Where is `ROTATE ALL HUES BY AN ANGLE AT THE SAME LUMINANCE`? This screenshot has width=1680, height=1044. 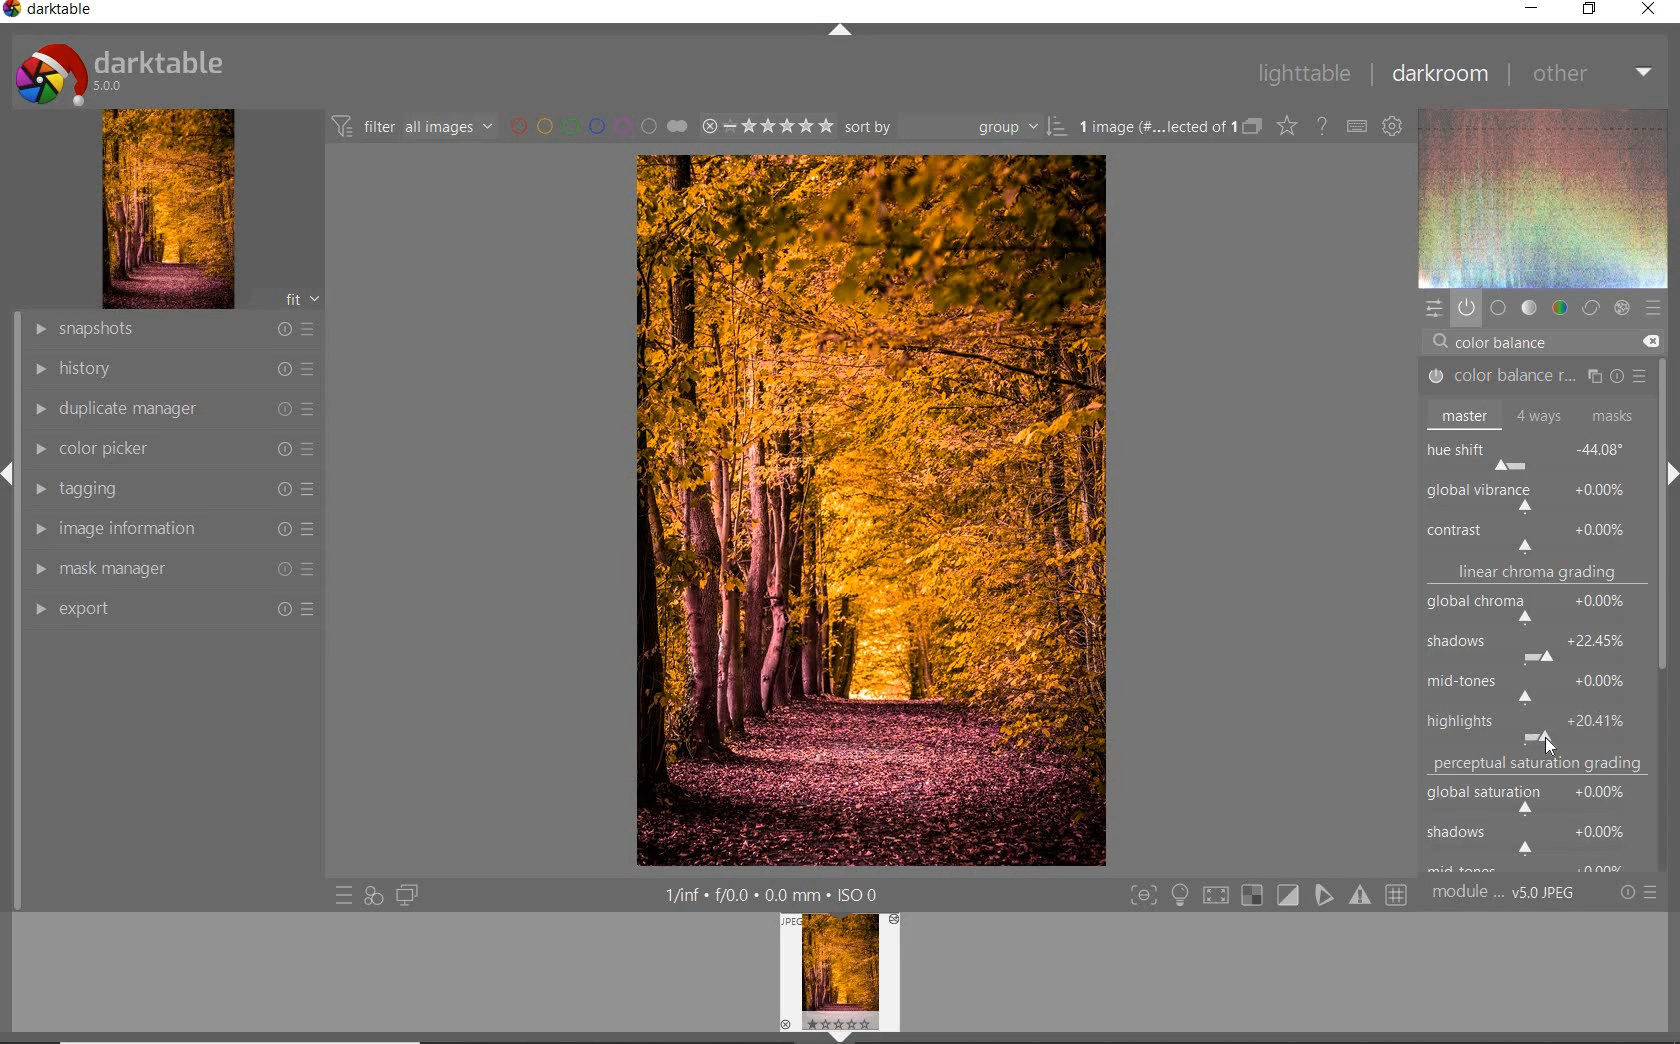
ROTATE ALL HUES BY AN ANGLE AT THE SAME LUMINANCE is located at coordinates (1506, 494).